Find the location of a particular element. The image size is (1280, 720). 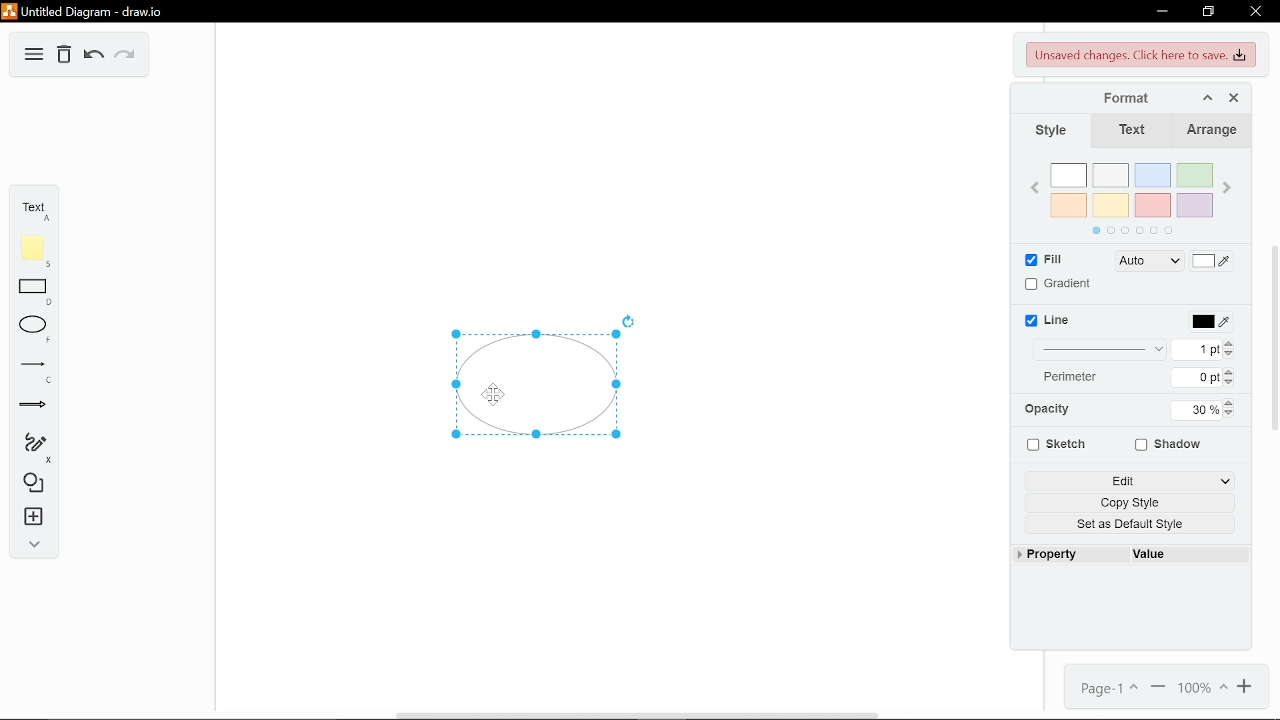

Collapse is located at coordinates (1206, 95).